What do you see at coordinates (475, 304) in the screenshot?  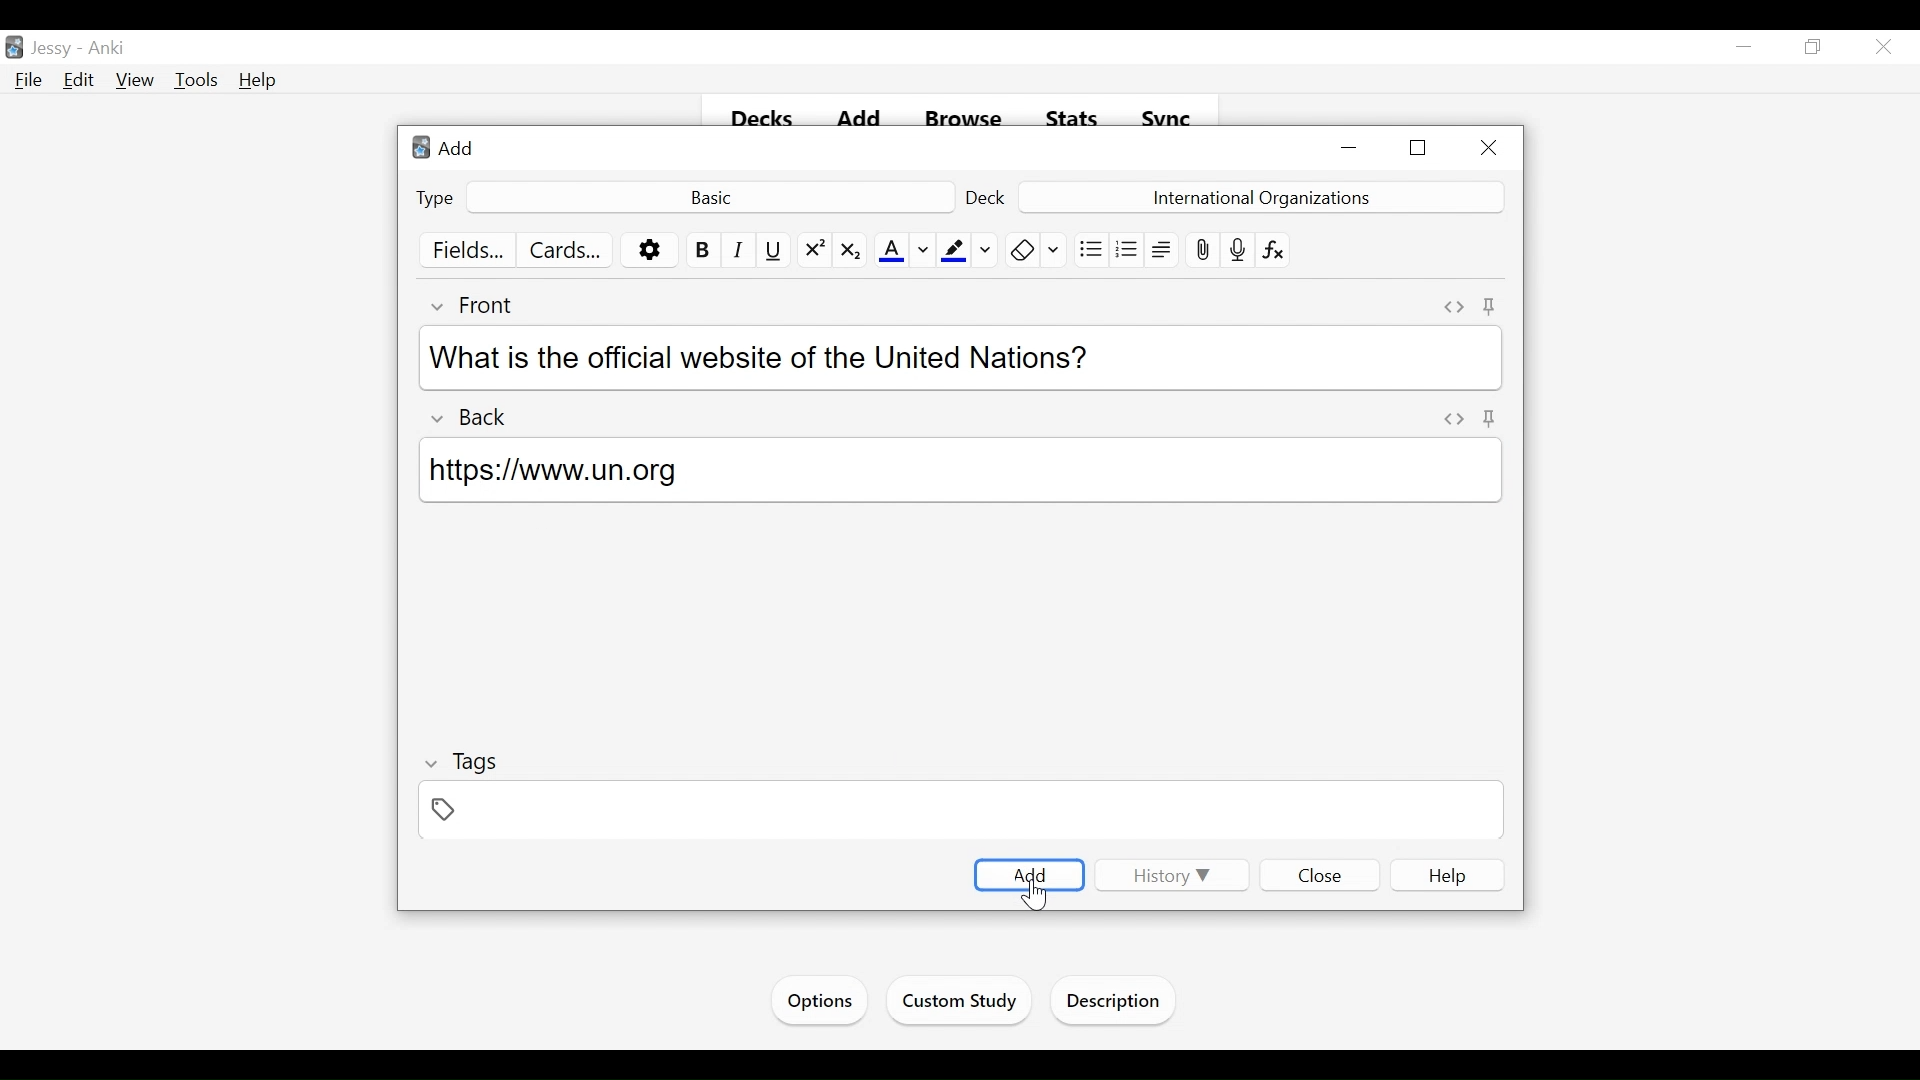 I see `Front` at bounding box center [475, 304].